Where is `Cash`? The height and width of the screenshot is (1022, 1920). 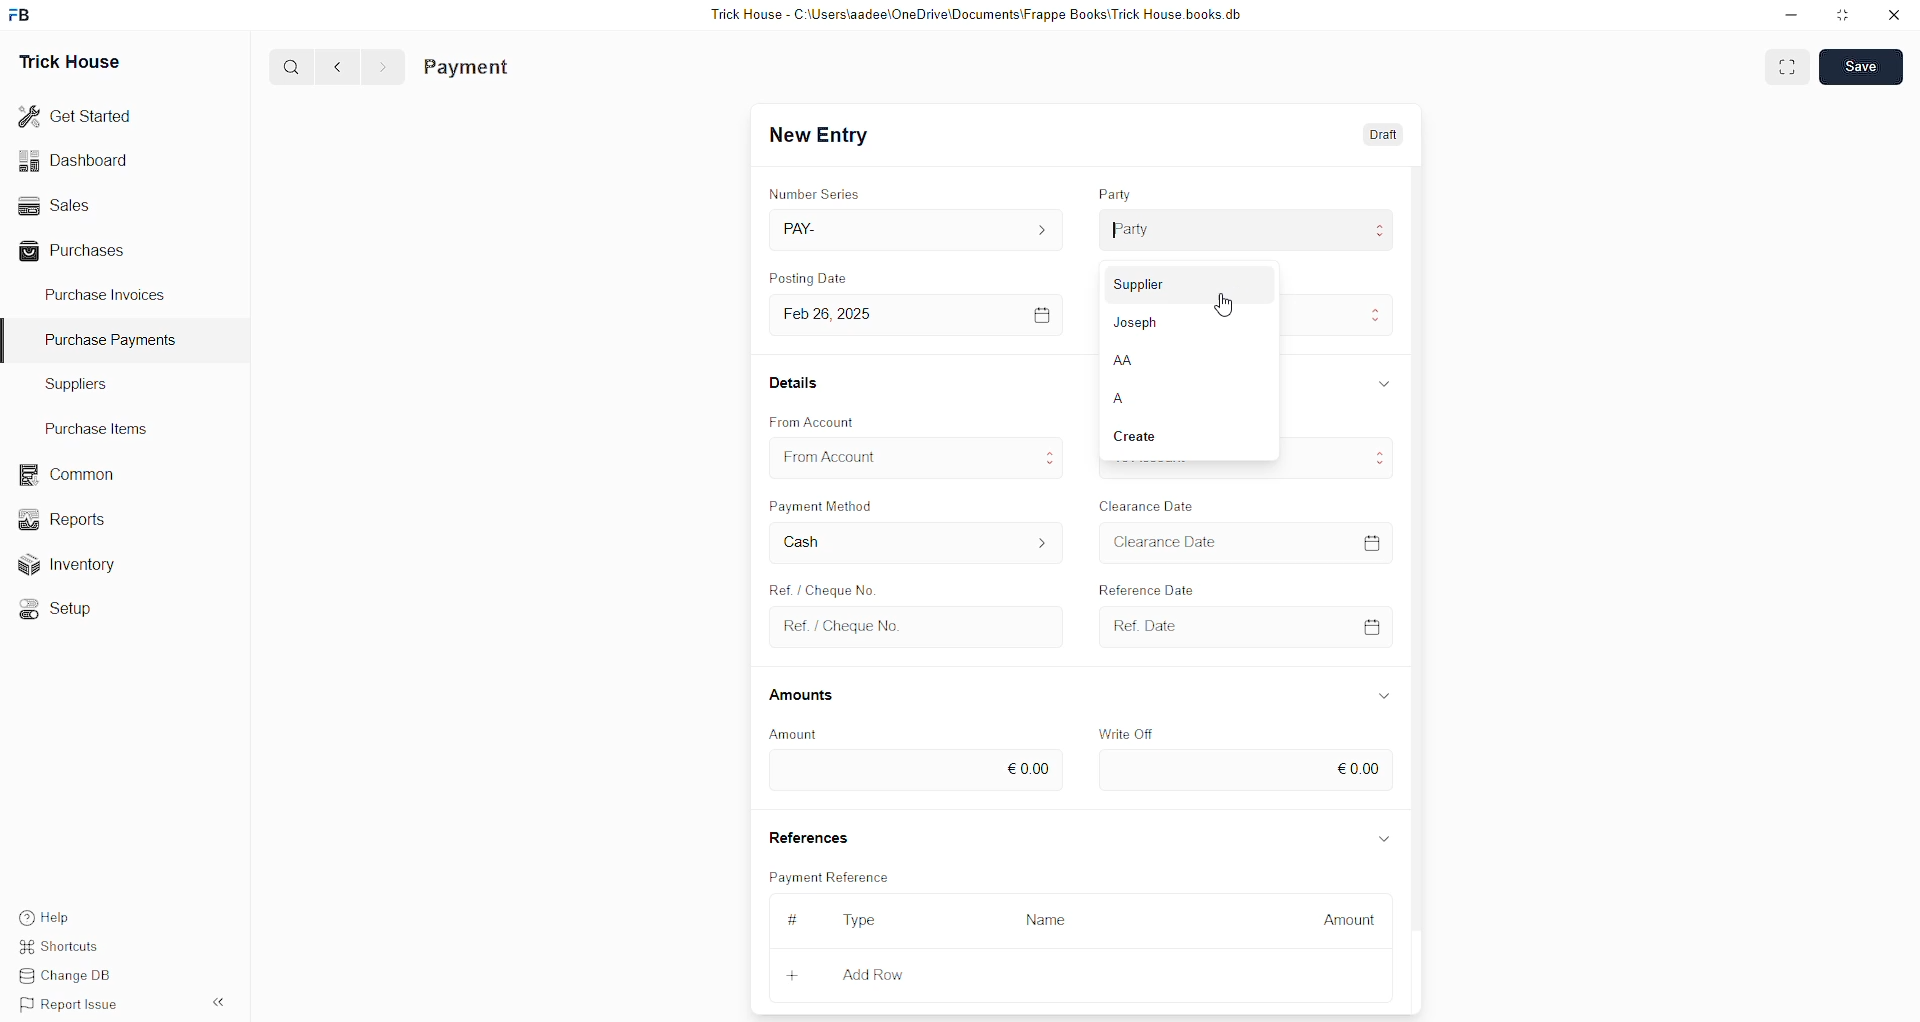 Cash is located at coordinates (913, 545).